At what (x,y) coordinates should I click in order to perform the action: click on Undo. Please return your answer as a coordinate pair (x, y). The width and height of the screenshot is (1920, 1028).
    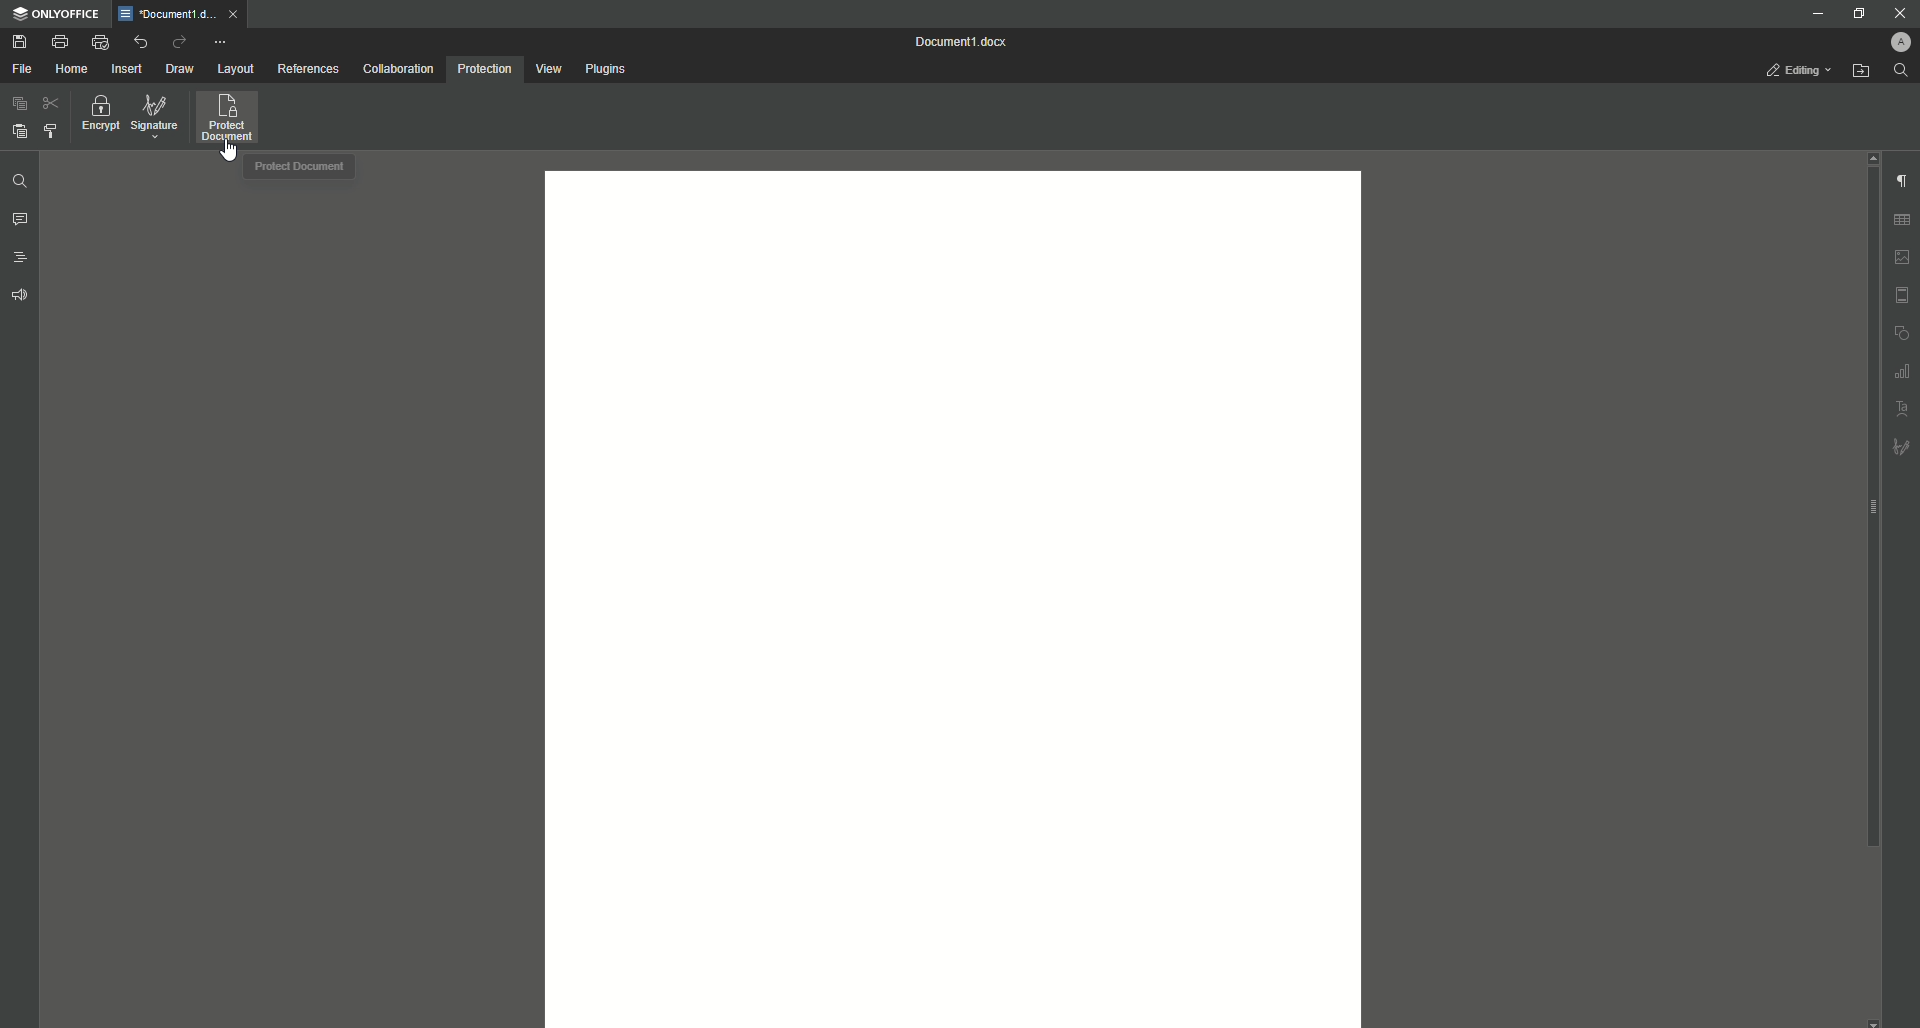
    Looking at the image, I should click on (140, 42).